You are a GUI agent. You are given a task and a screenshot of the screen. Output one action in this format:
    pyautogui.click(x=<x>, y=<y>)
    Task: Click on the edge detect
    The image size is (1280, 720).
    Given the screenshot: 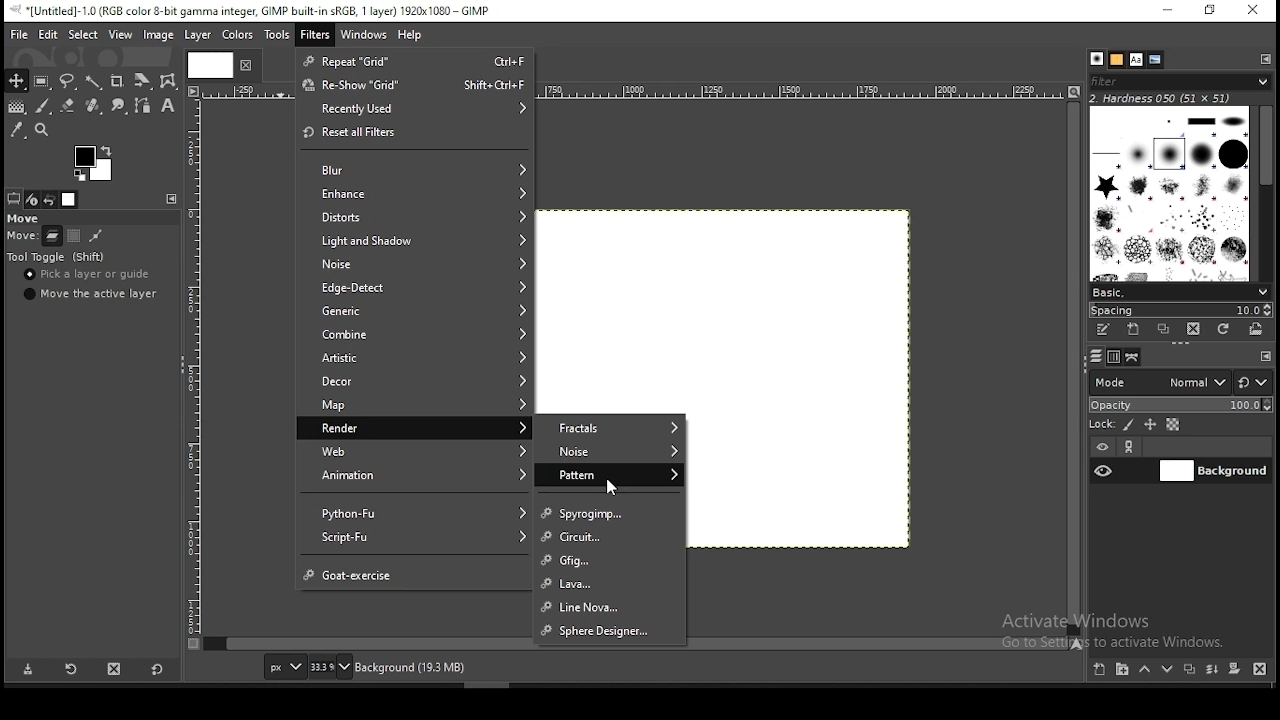 What is the action you would take?
    pyautogui.click(x=414, y=289)
    